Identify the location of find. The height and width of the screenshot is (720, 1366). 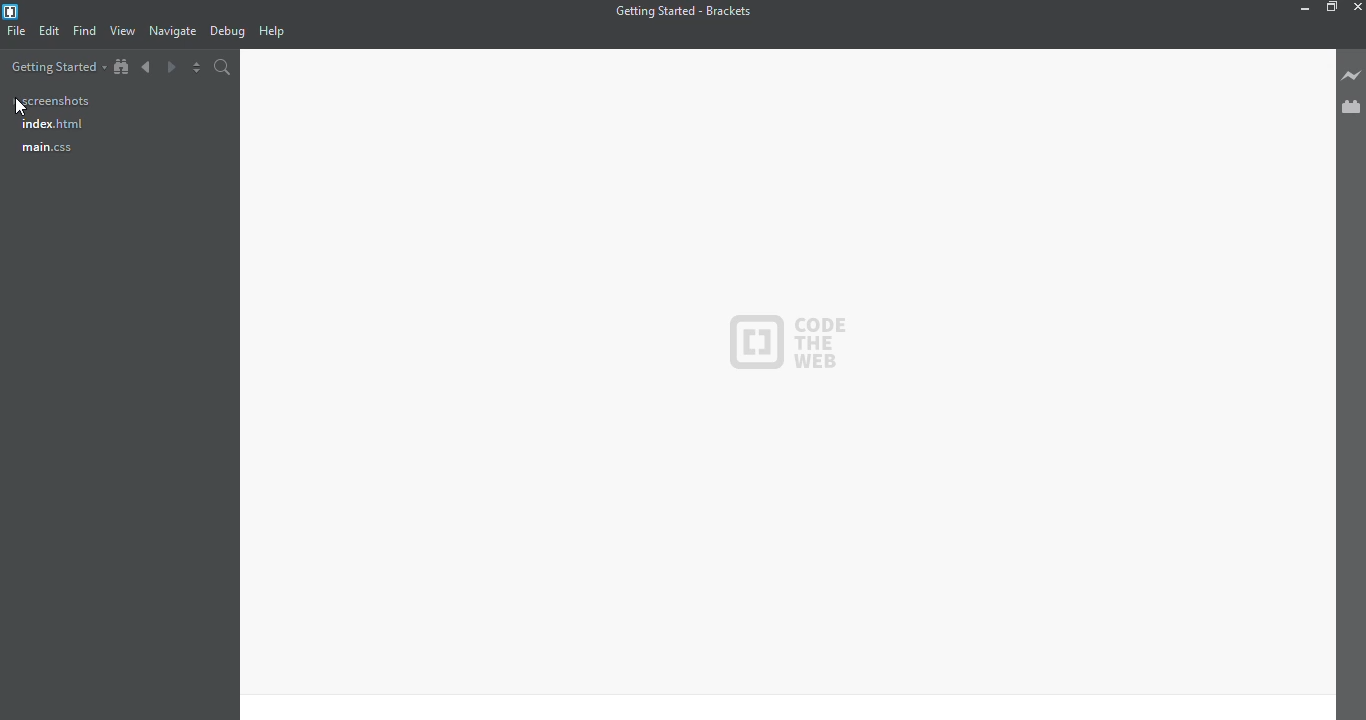
(87, 31).